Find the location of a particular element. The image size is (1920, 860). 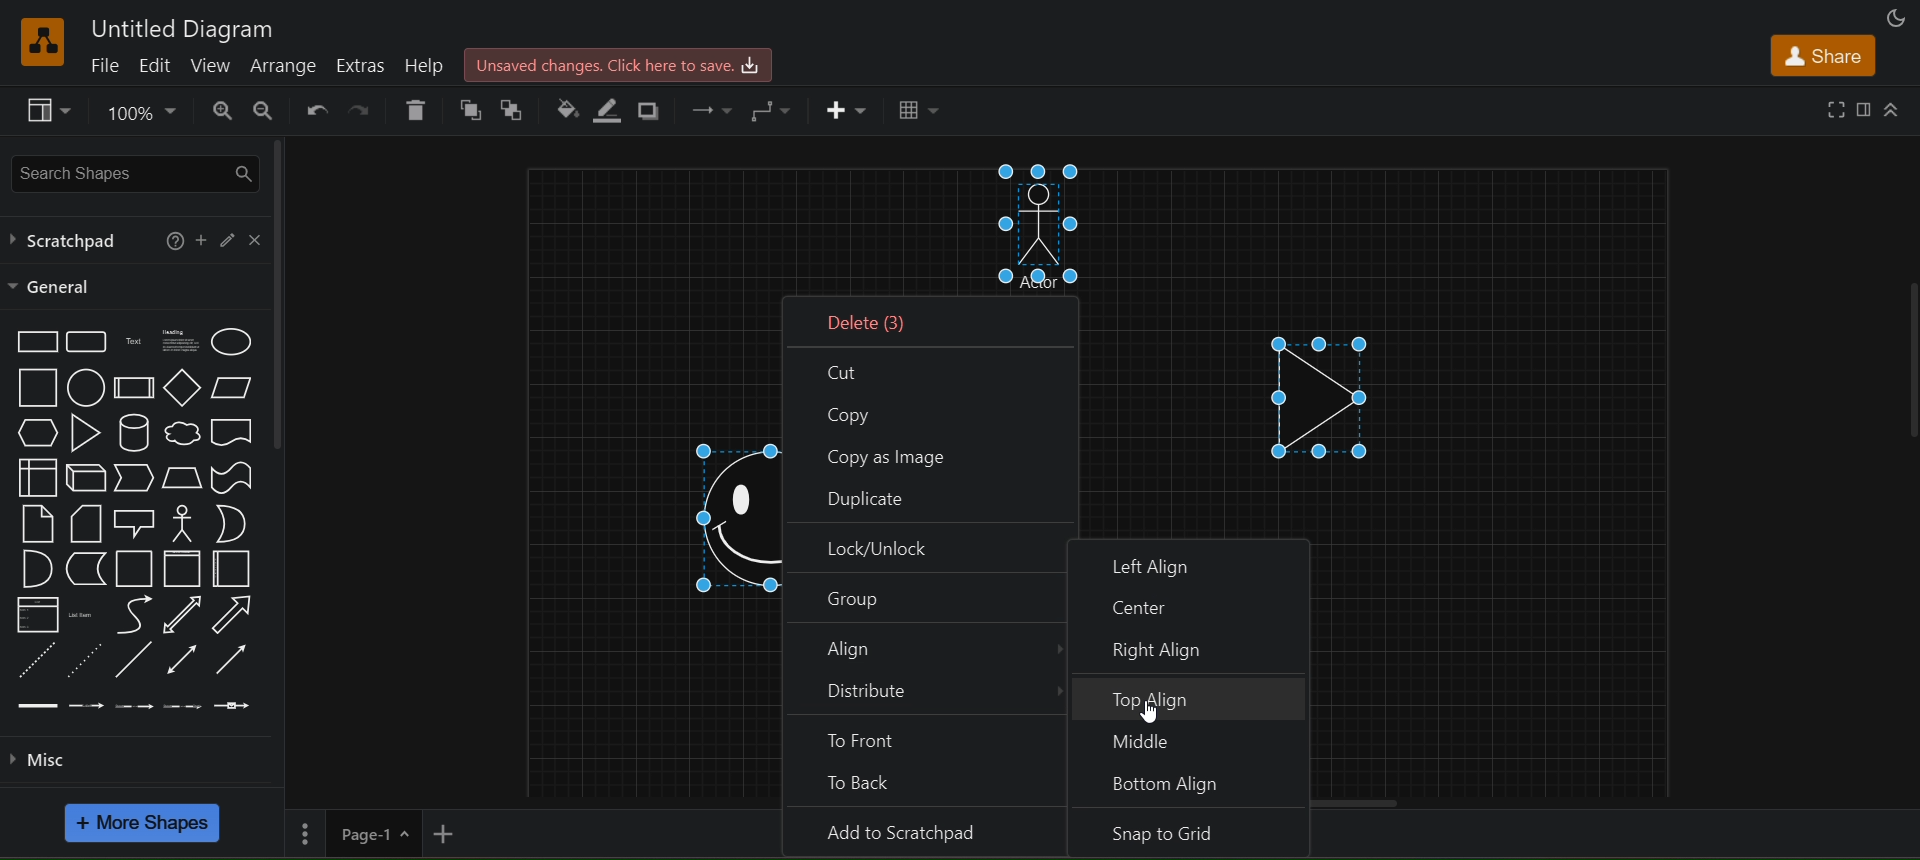

arrow is located at coordinates (235, 616).